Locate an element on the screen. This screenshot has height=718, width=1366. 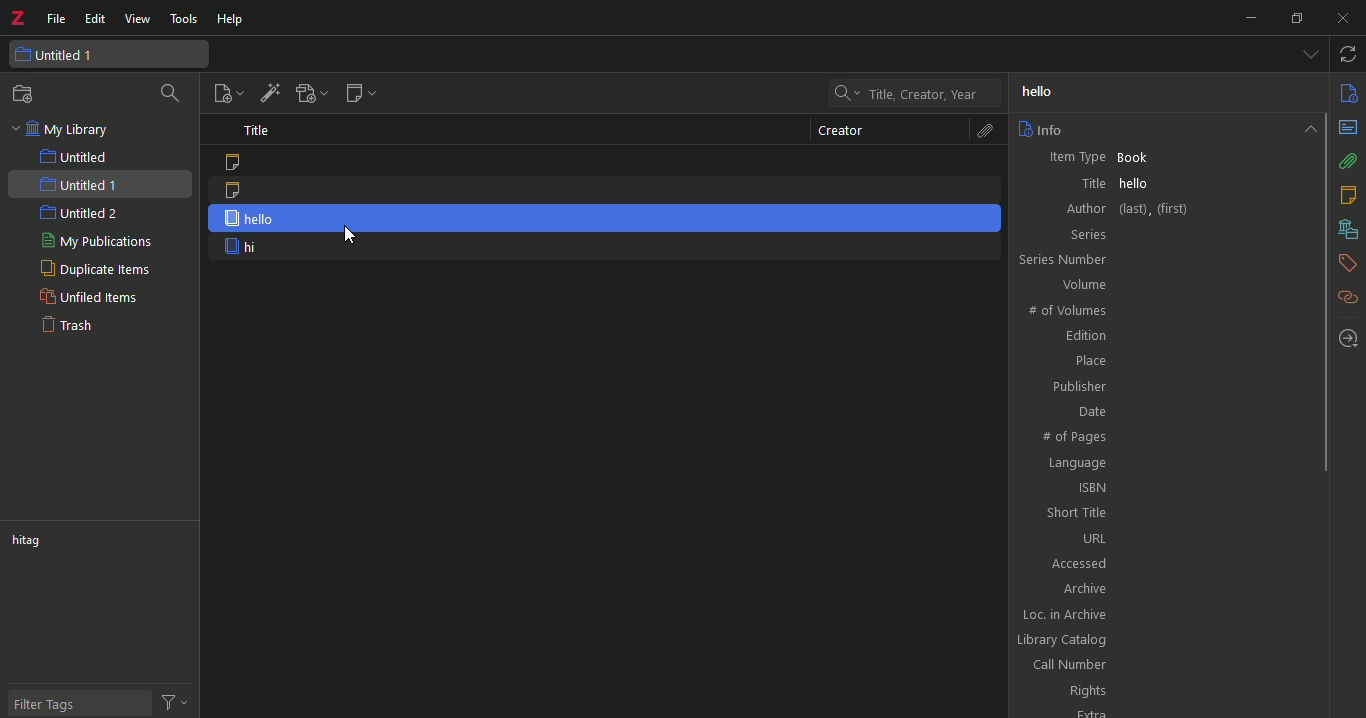
# of volumes is located at coordinates (1066, 309).